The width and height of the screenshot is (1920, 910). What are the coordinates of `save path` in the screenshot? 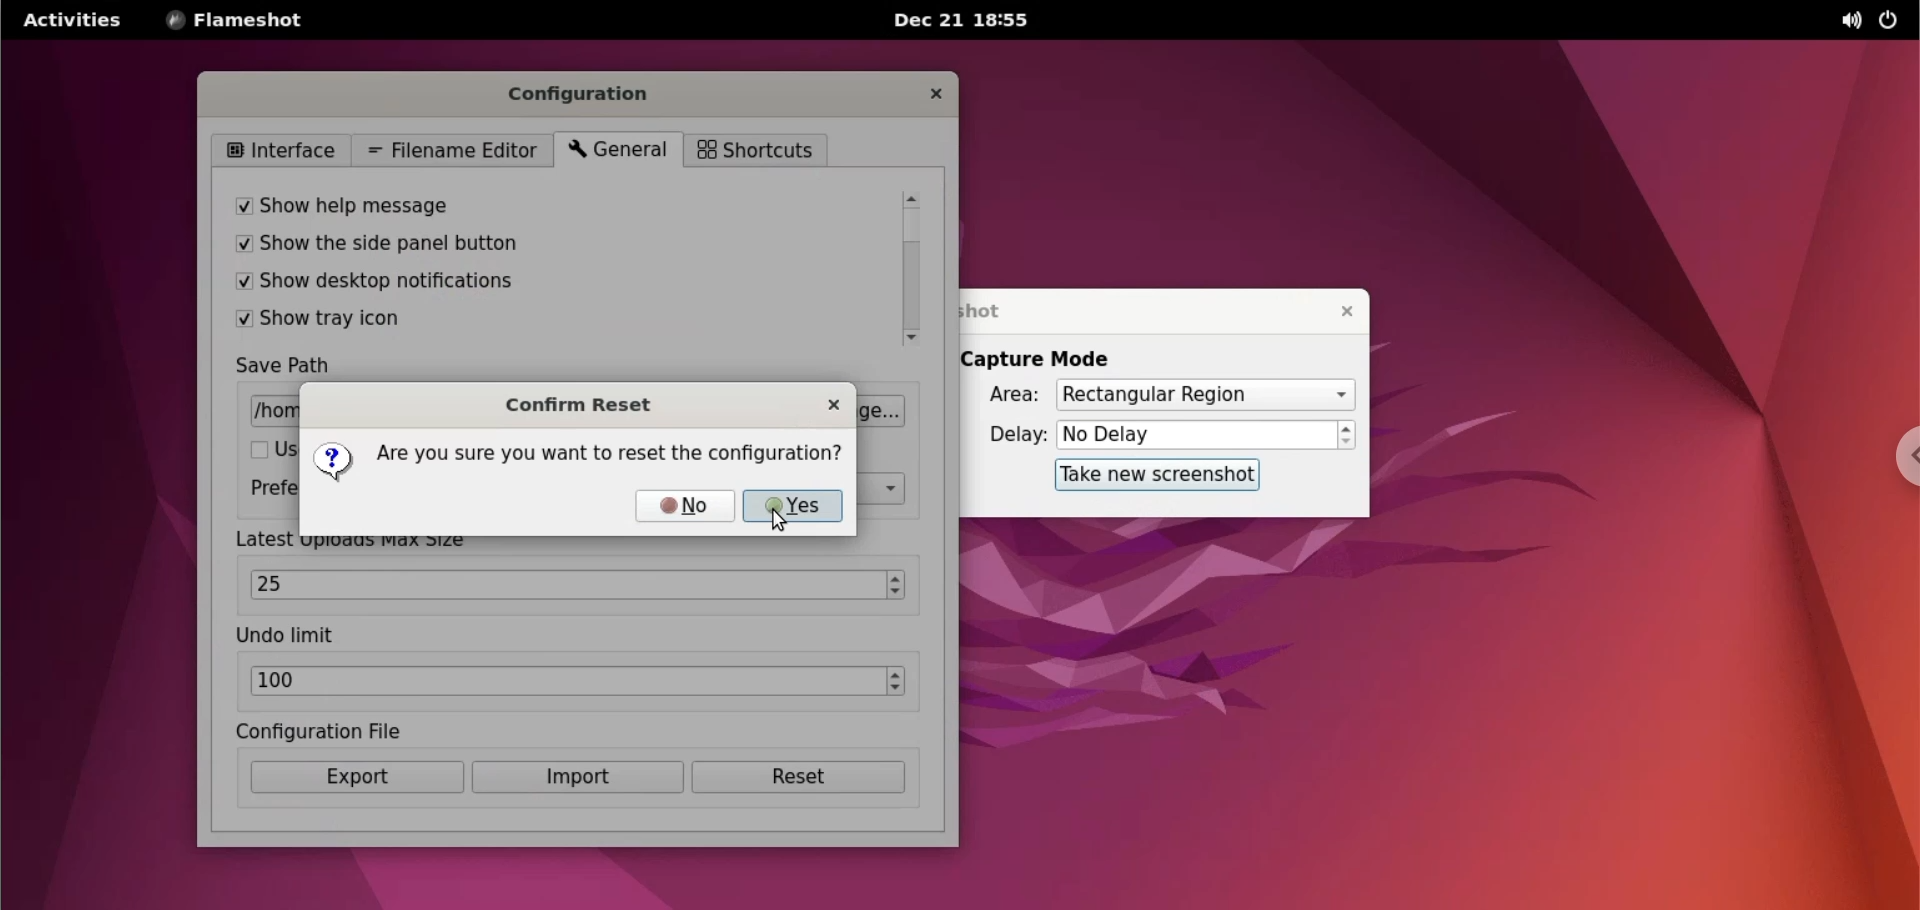 It's located at (296, 368).